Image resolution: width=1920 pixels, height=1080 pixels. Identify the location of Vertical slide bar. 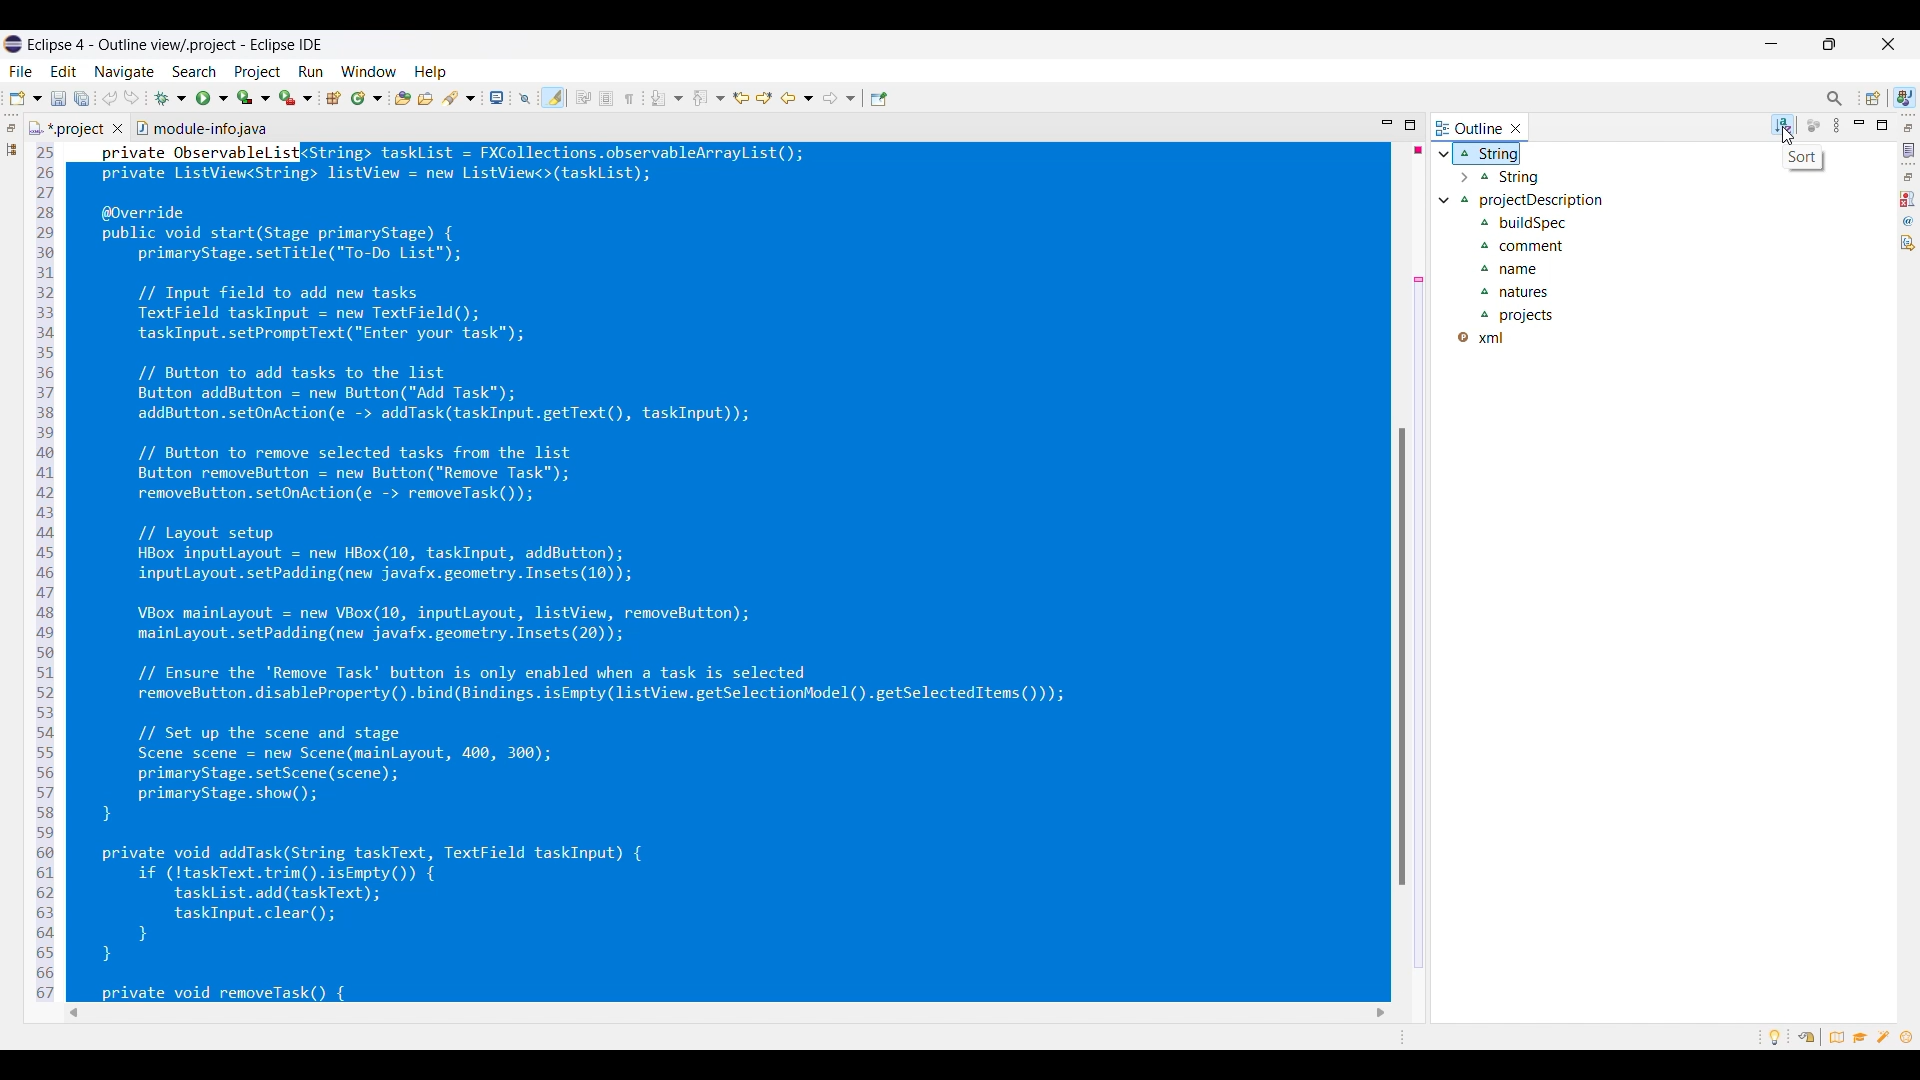
(1873, 667).